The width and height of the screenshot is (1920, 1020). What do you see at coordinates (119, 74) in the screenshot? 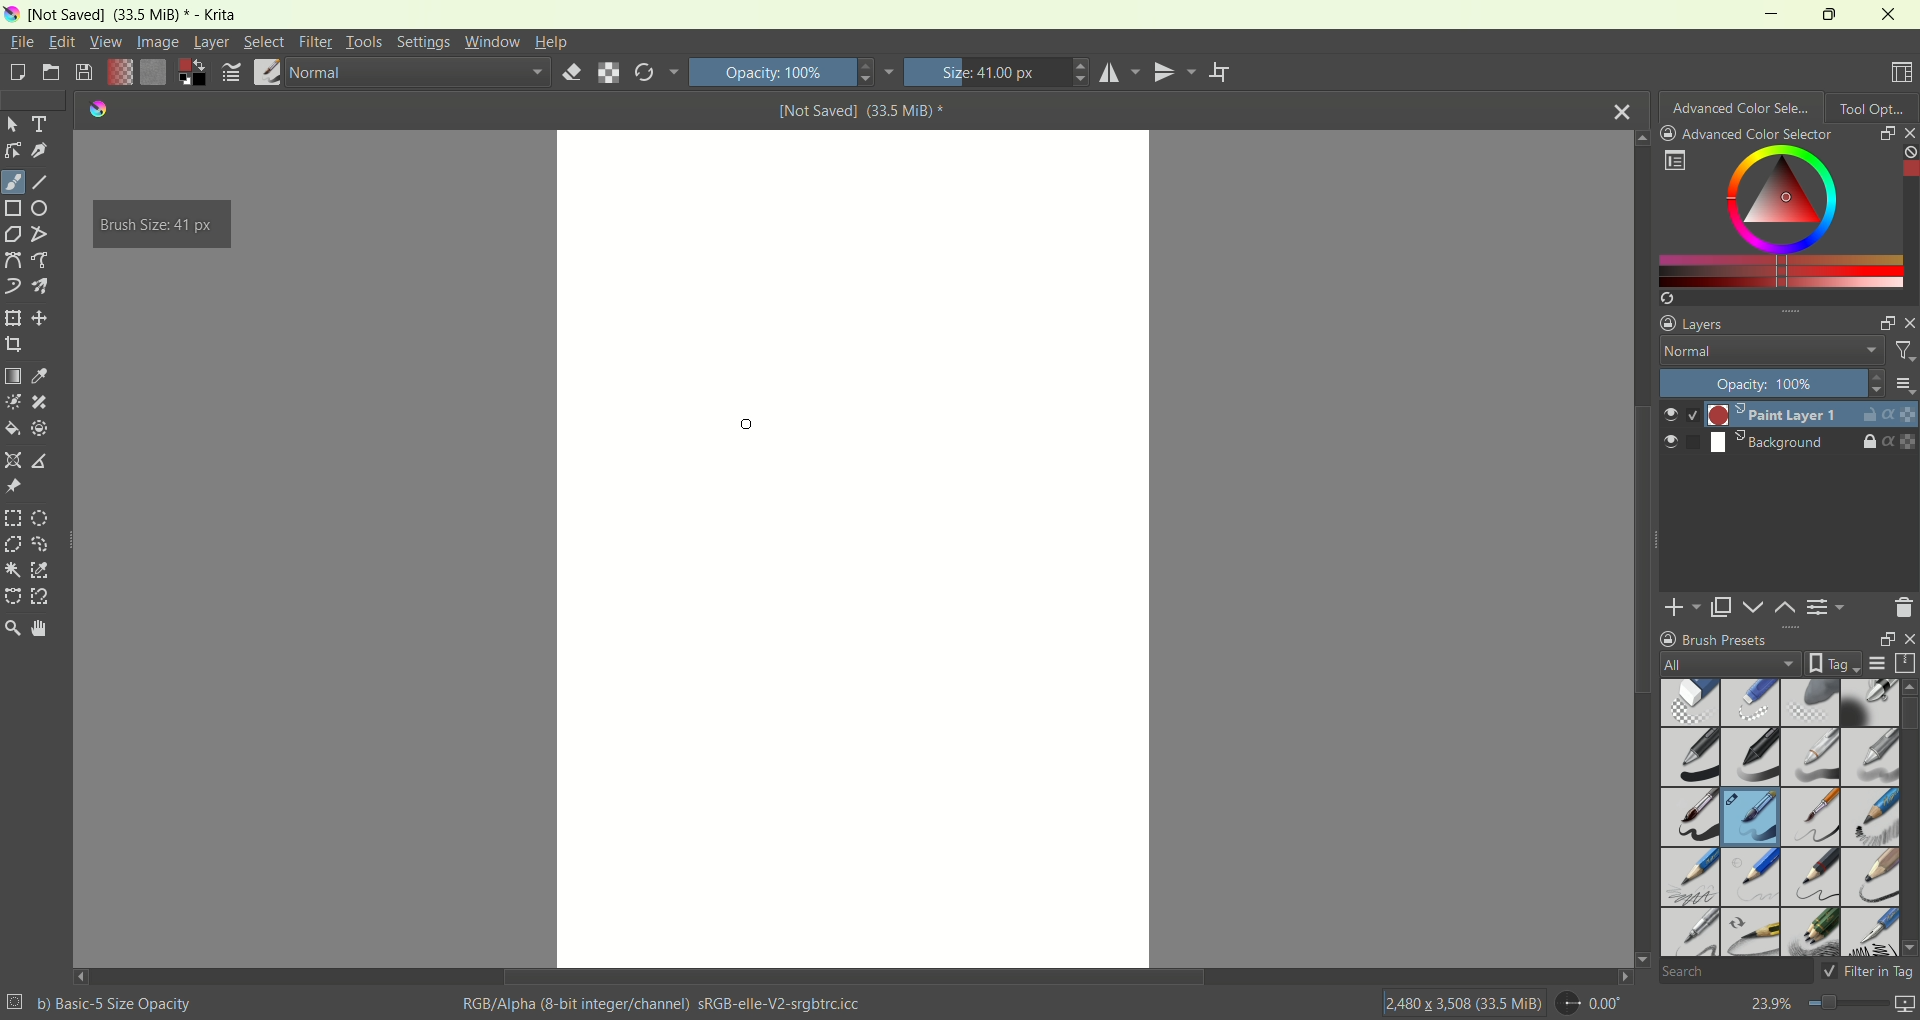
I see `fill gradient` at bounding box center [119, 74].